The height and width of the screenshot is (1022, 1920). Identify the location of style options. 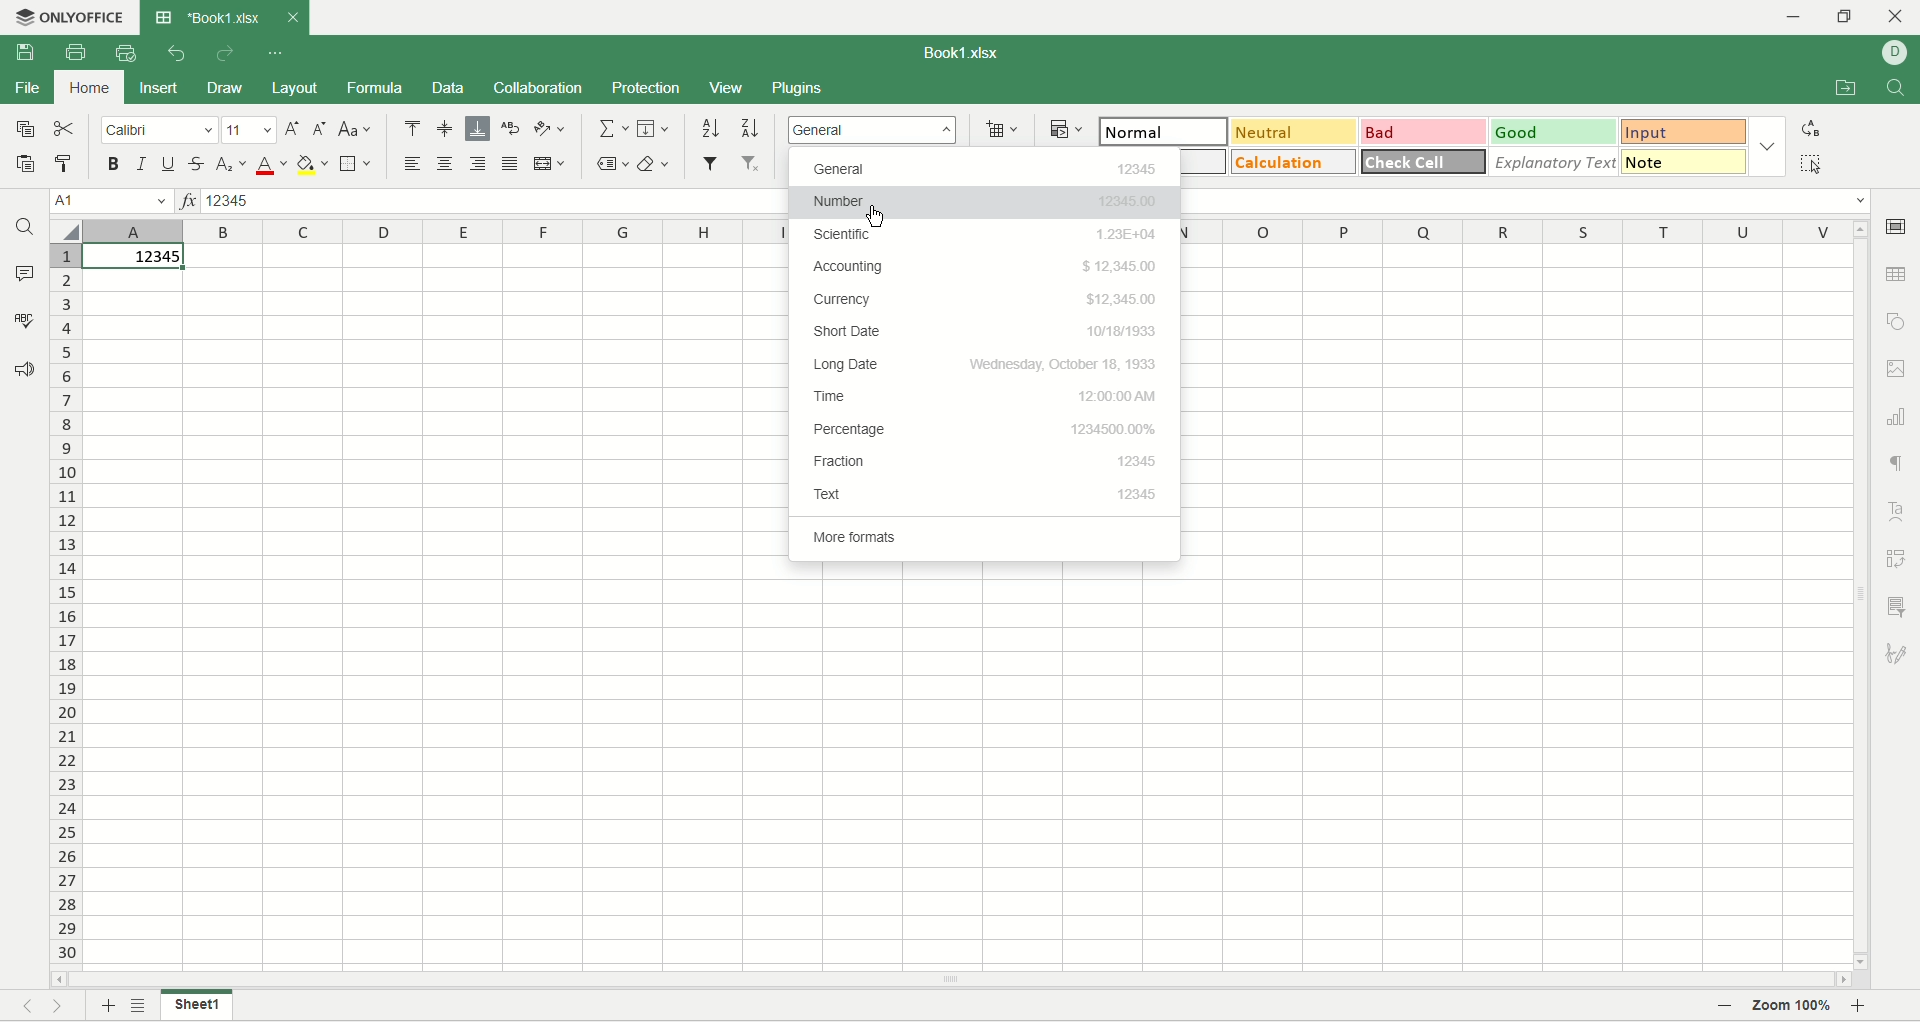
(1770, 145).